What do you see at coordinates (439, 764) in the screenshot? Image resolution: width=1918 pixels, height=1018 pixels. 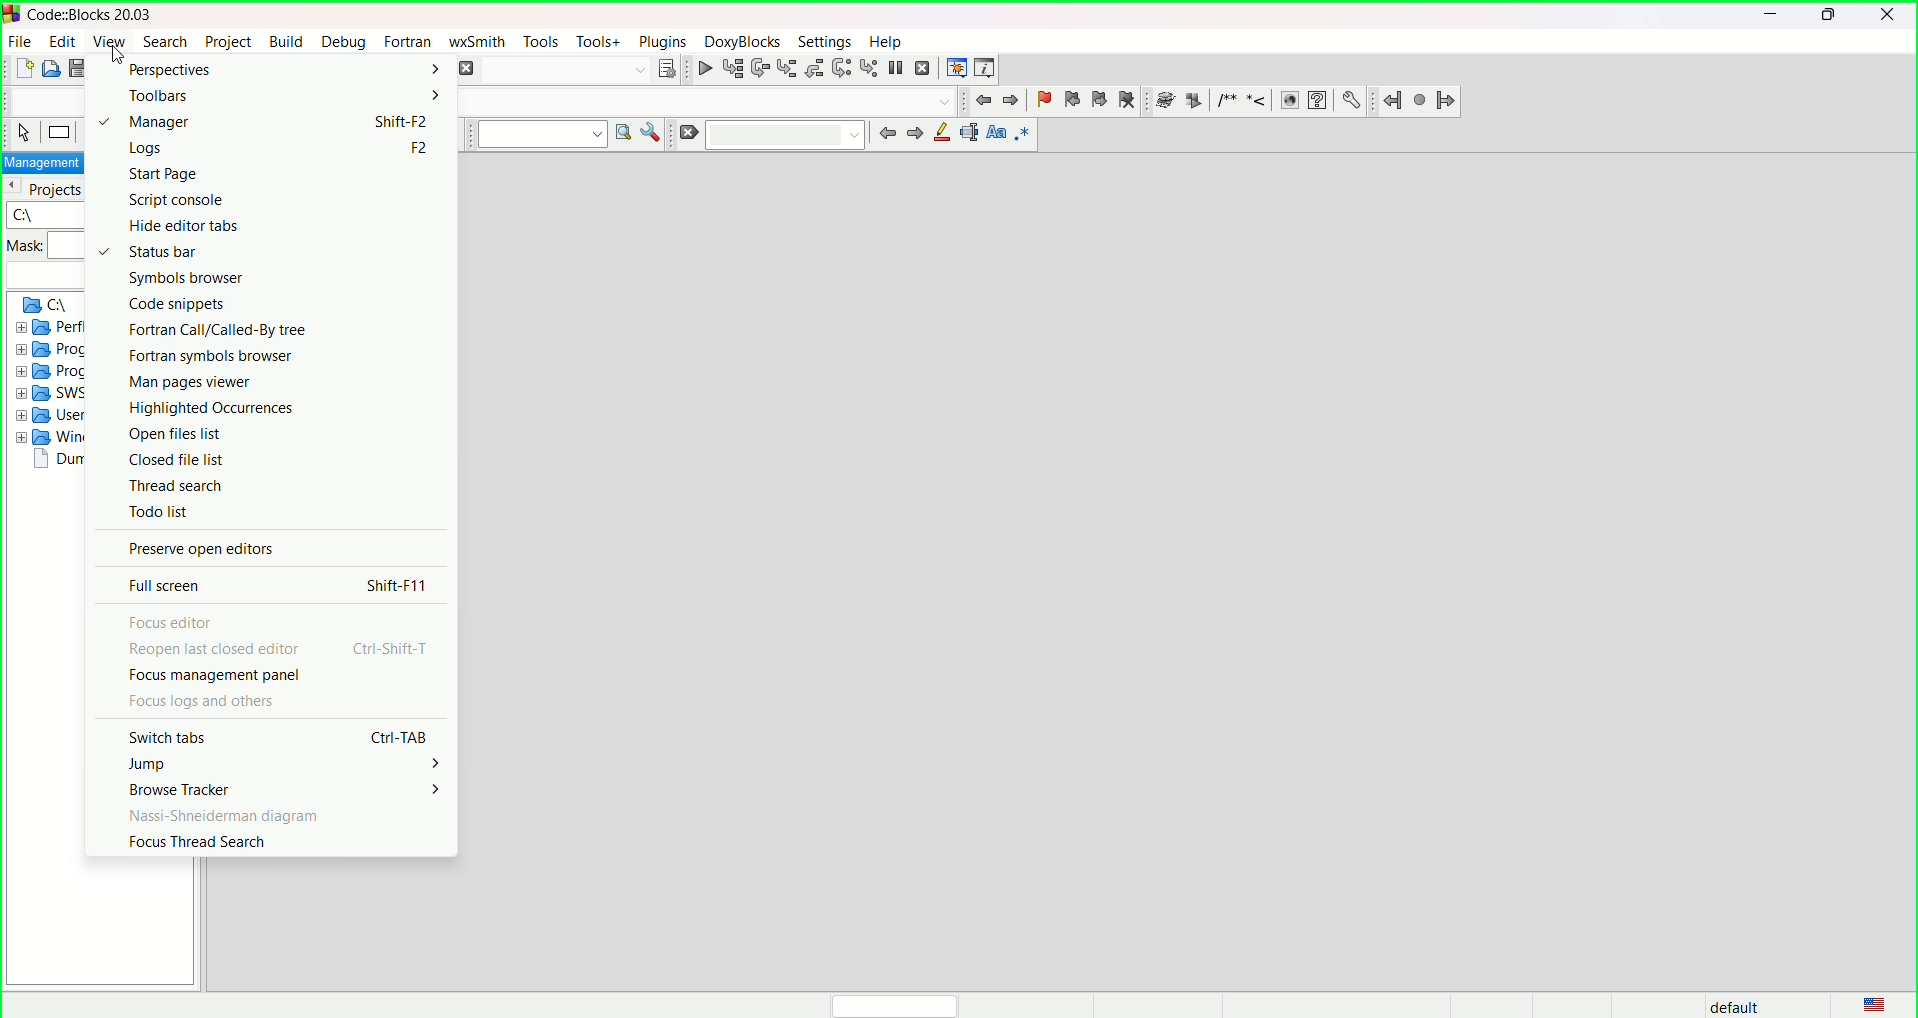 I see `arrow` at bounding box center [439, 764].